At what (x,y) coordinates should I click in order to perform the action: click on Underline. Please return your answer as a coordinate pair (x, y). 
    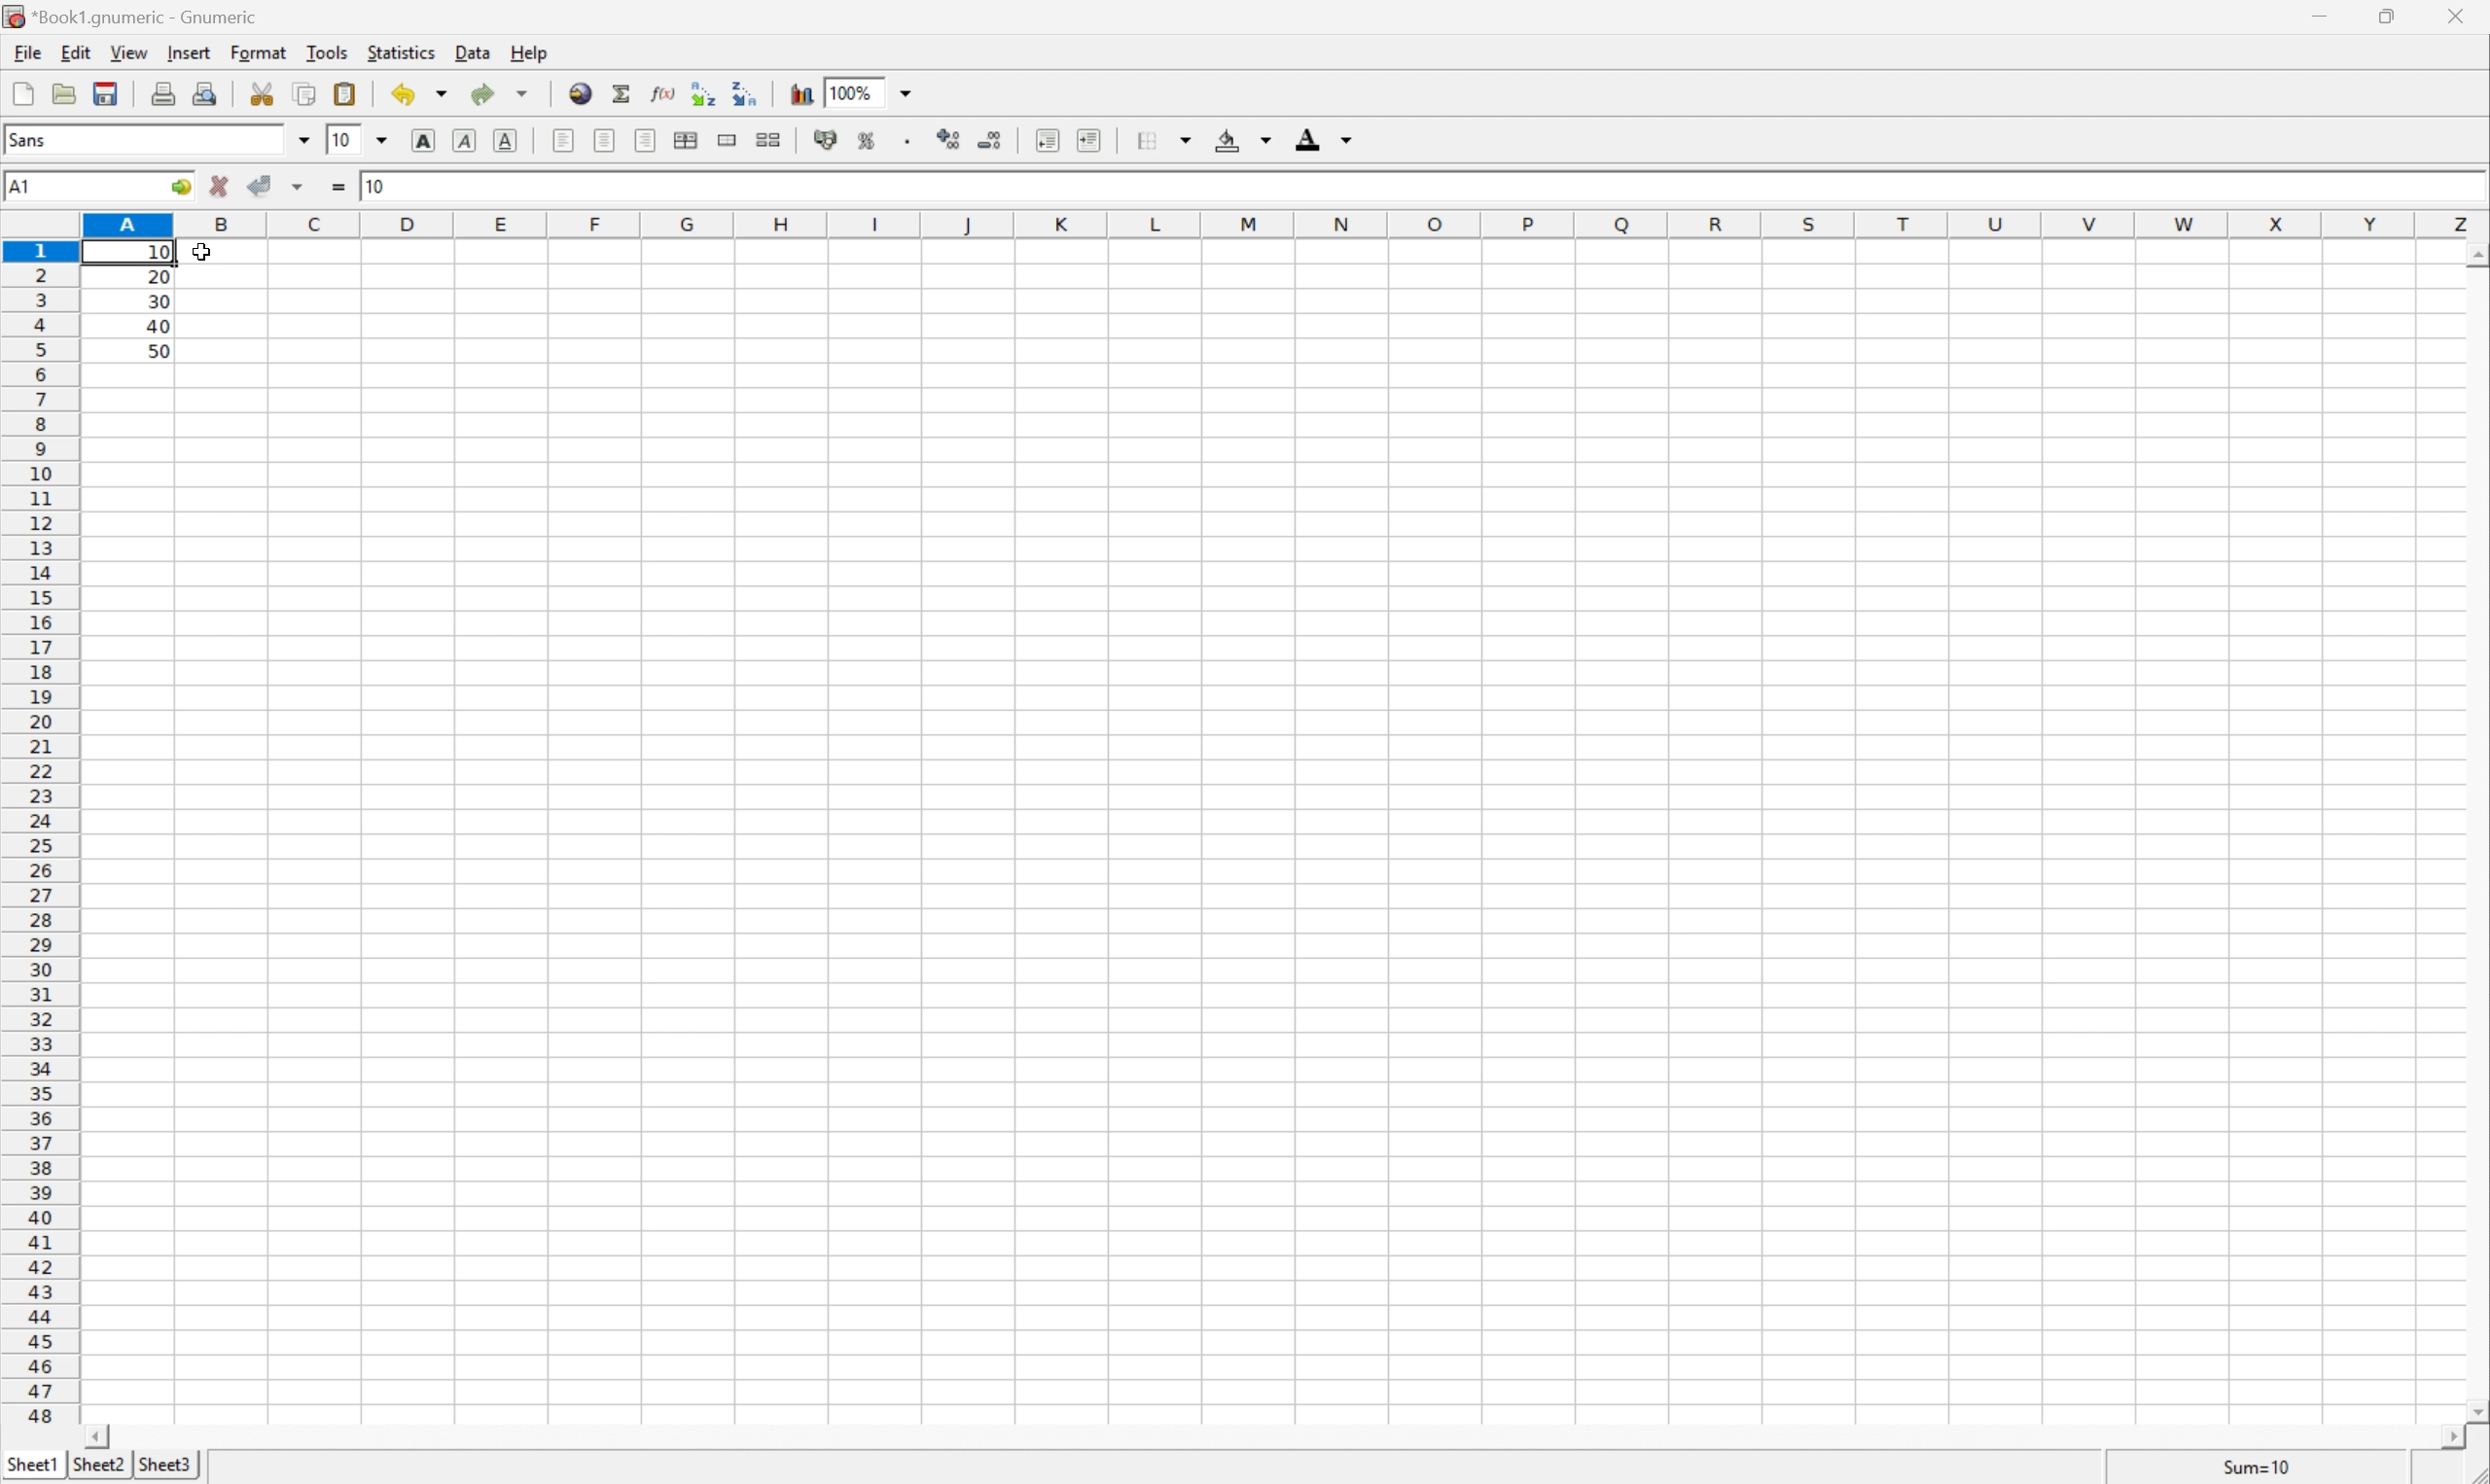
    Looking at the image, I should click on (506, 140).